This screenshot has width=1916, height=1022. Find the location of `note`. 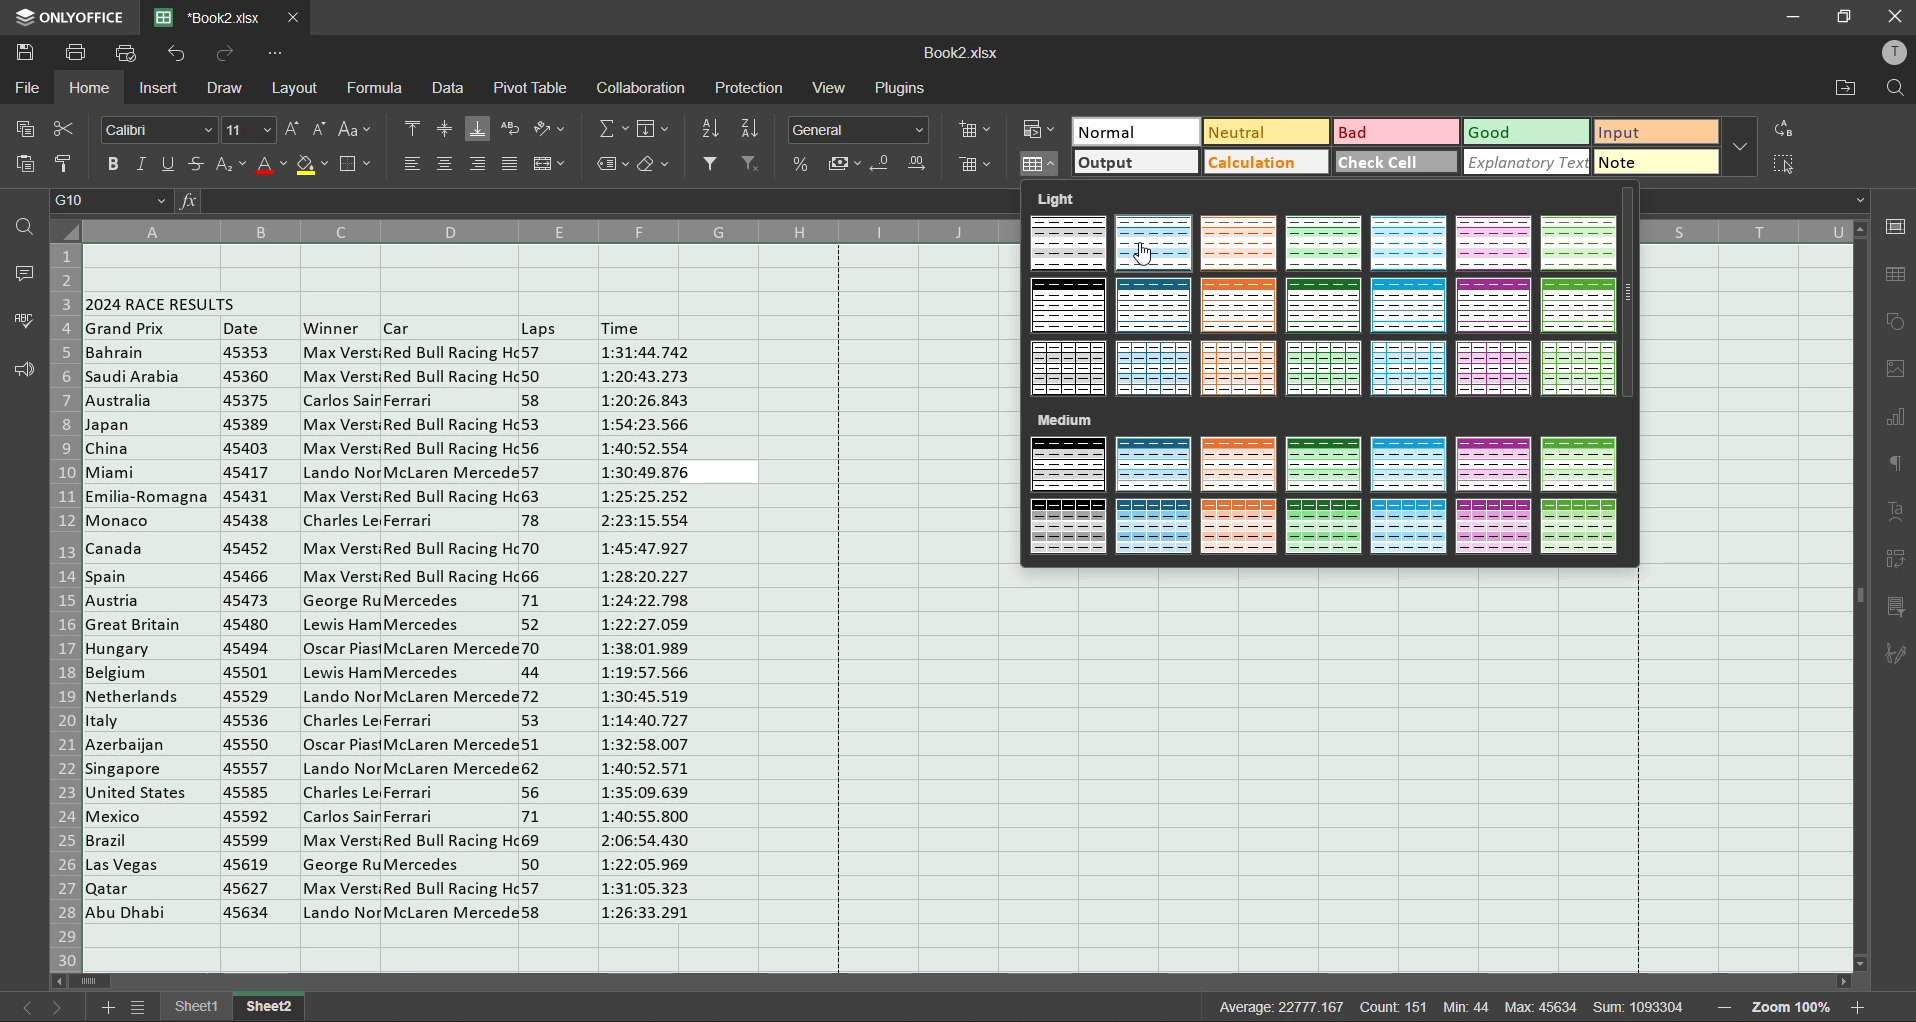

note is located at coordinates (1657, 162).